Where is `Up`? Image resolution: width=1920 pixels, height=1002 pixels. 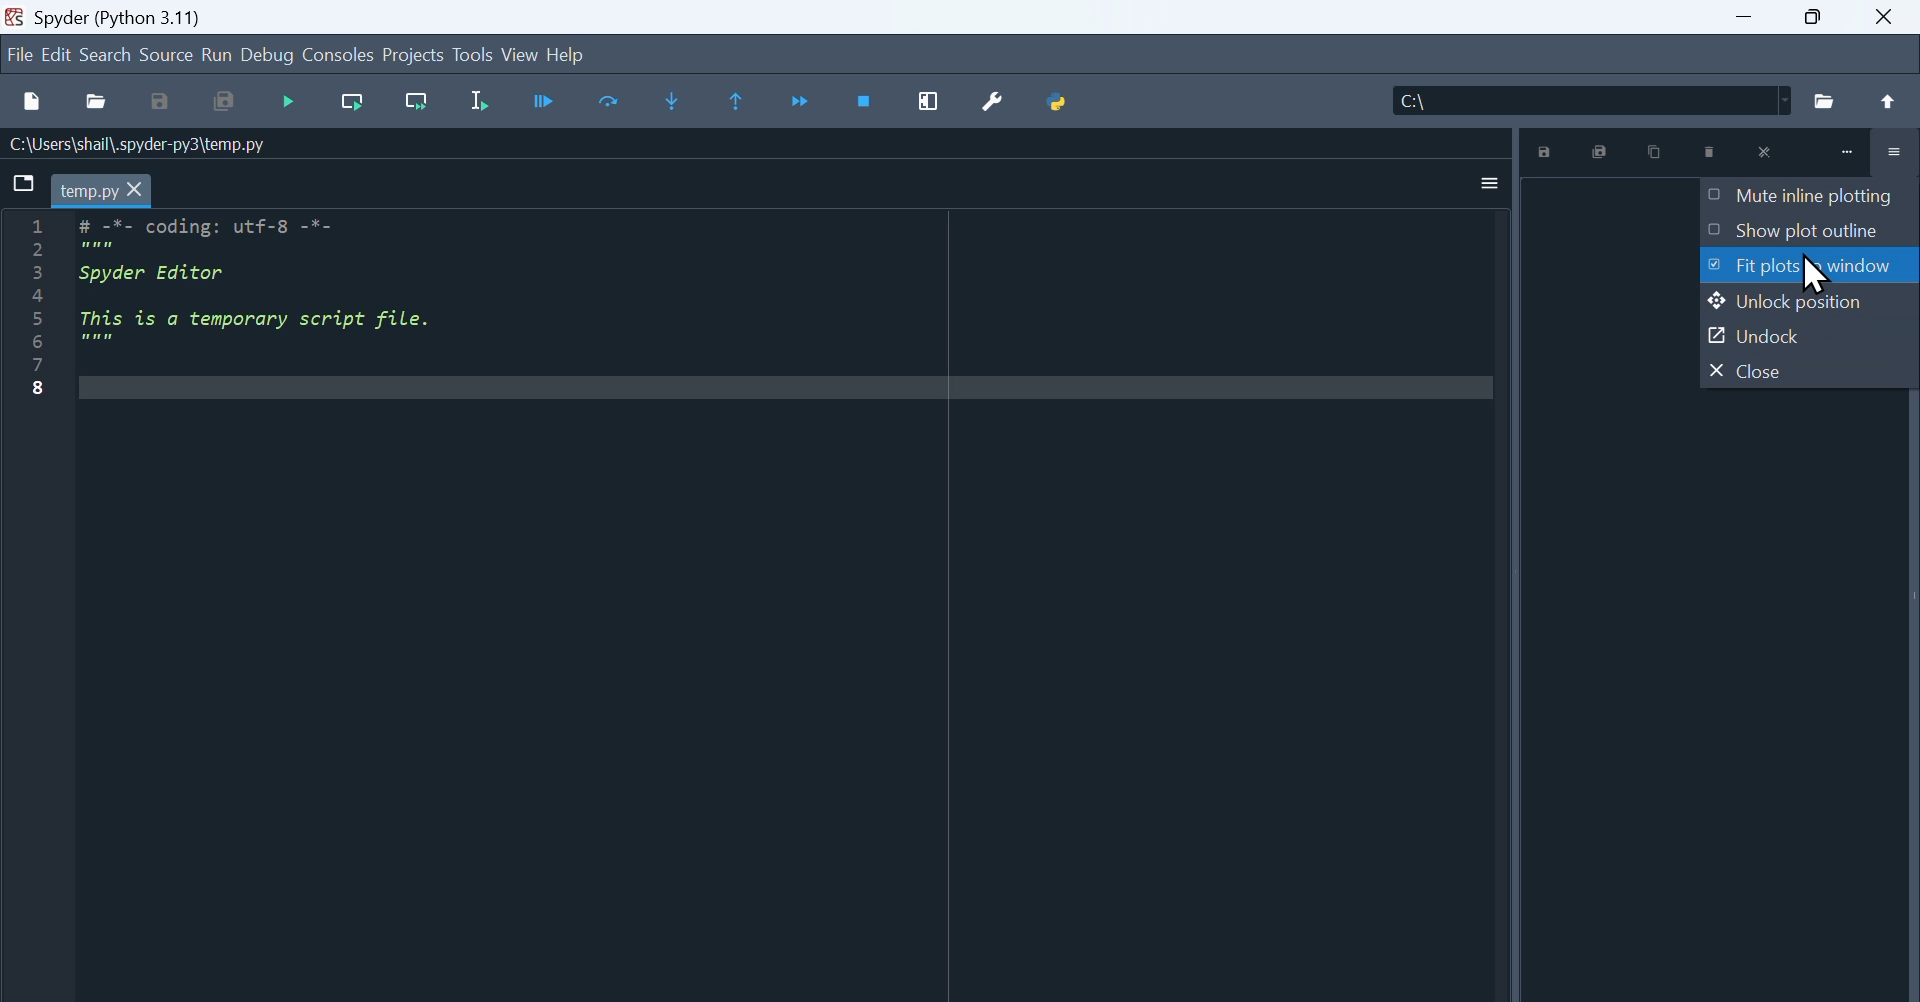 Up is located at coordinates (1891, 102).